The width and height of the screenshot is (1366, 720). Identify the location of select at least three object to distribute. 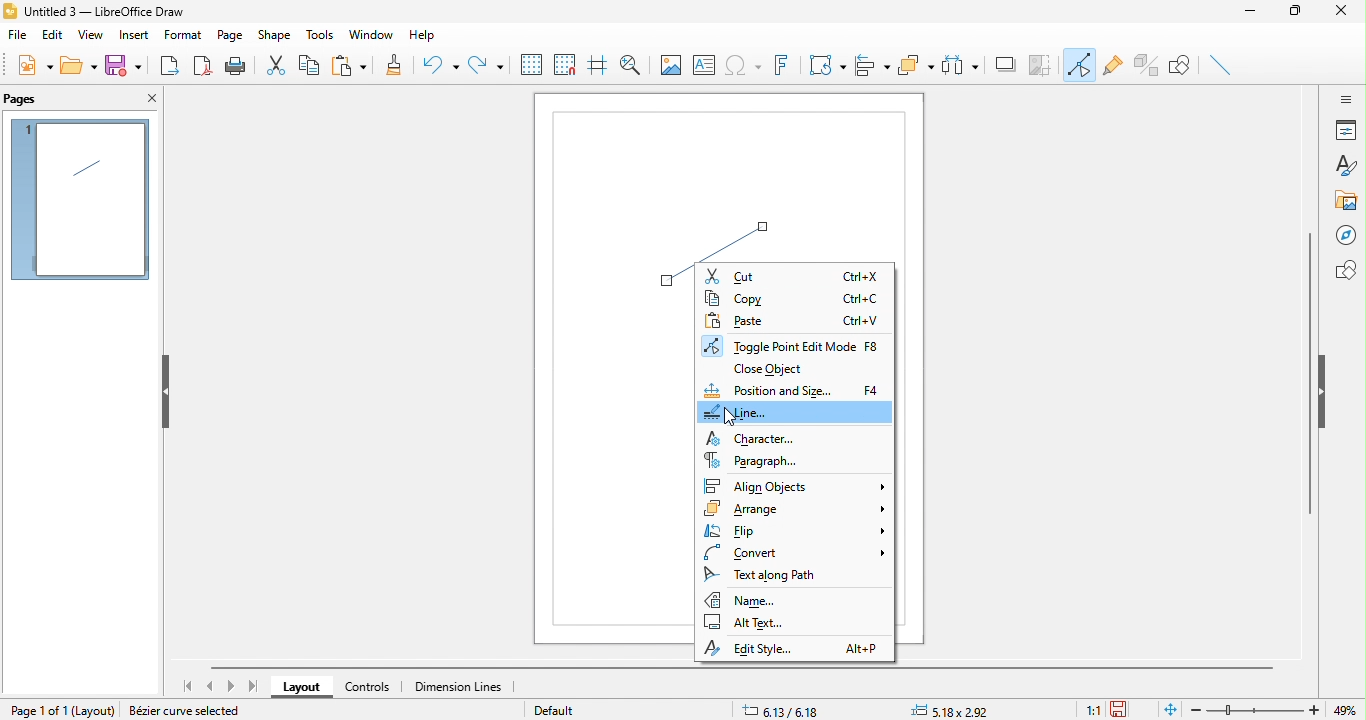
(963, 64).